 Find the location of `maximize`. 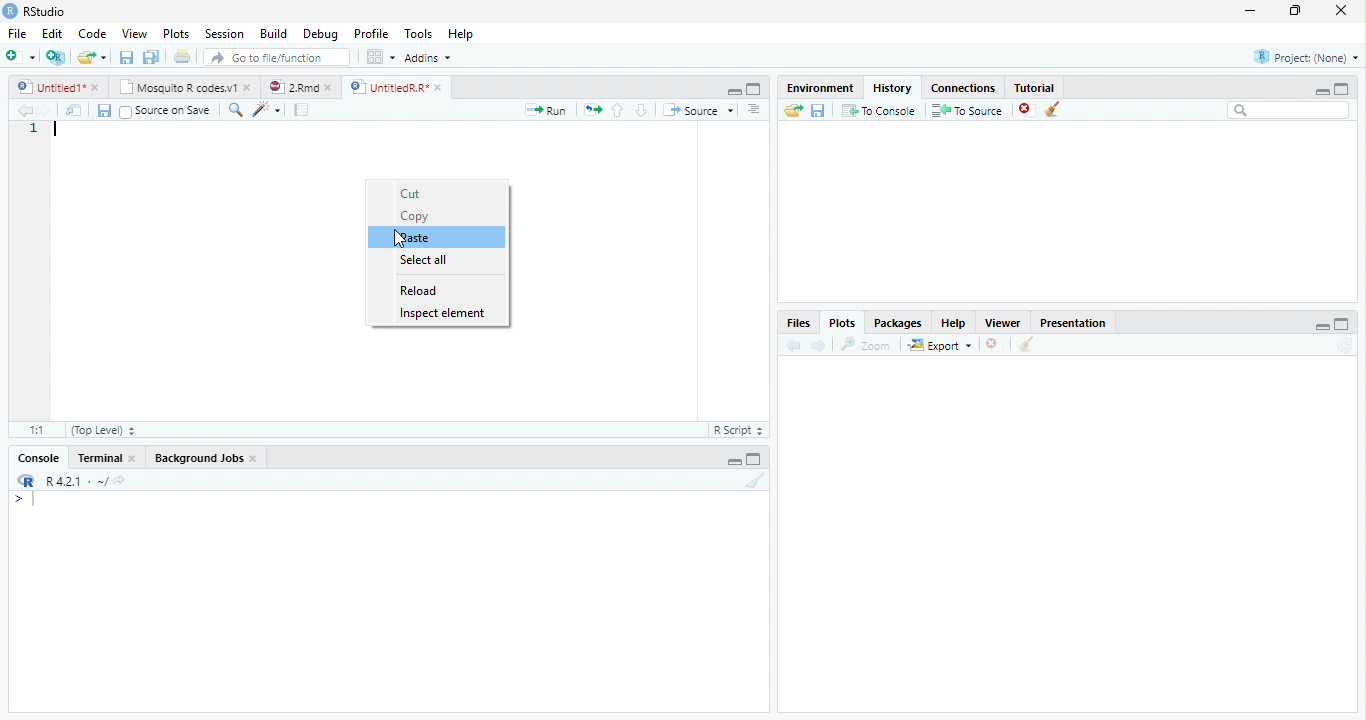

maximize is located at coordinates (1297, 10).